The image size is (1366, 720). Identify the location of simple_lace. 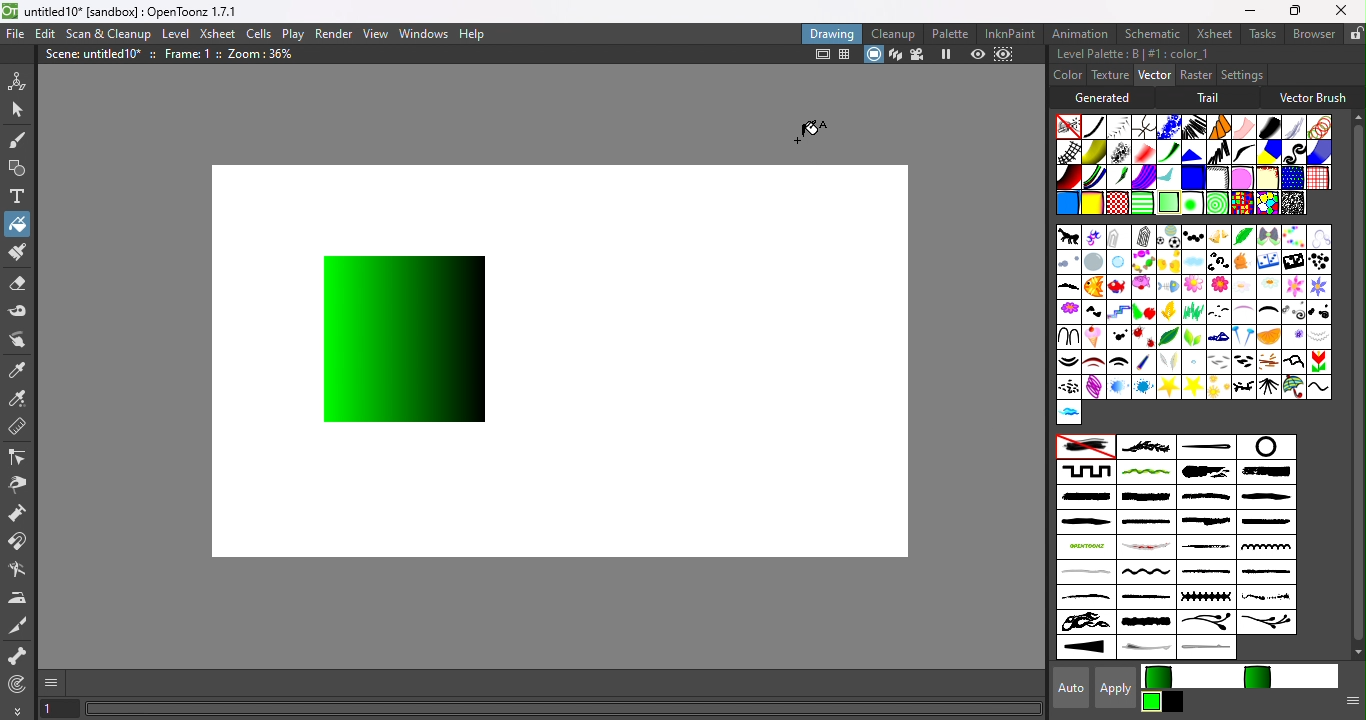
(1264, 547).